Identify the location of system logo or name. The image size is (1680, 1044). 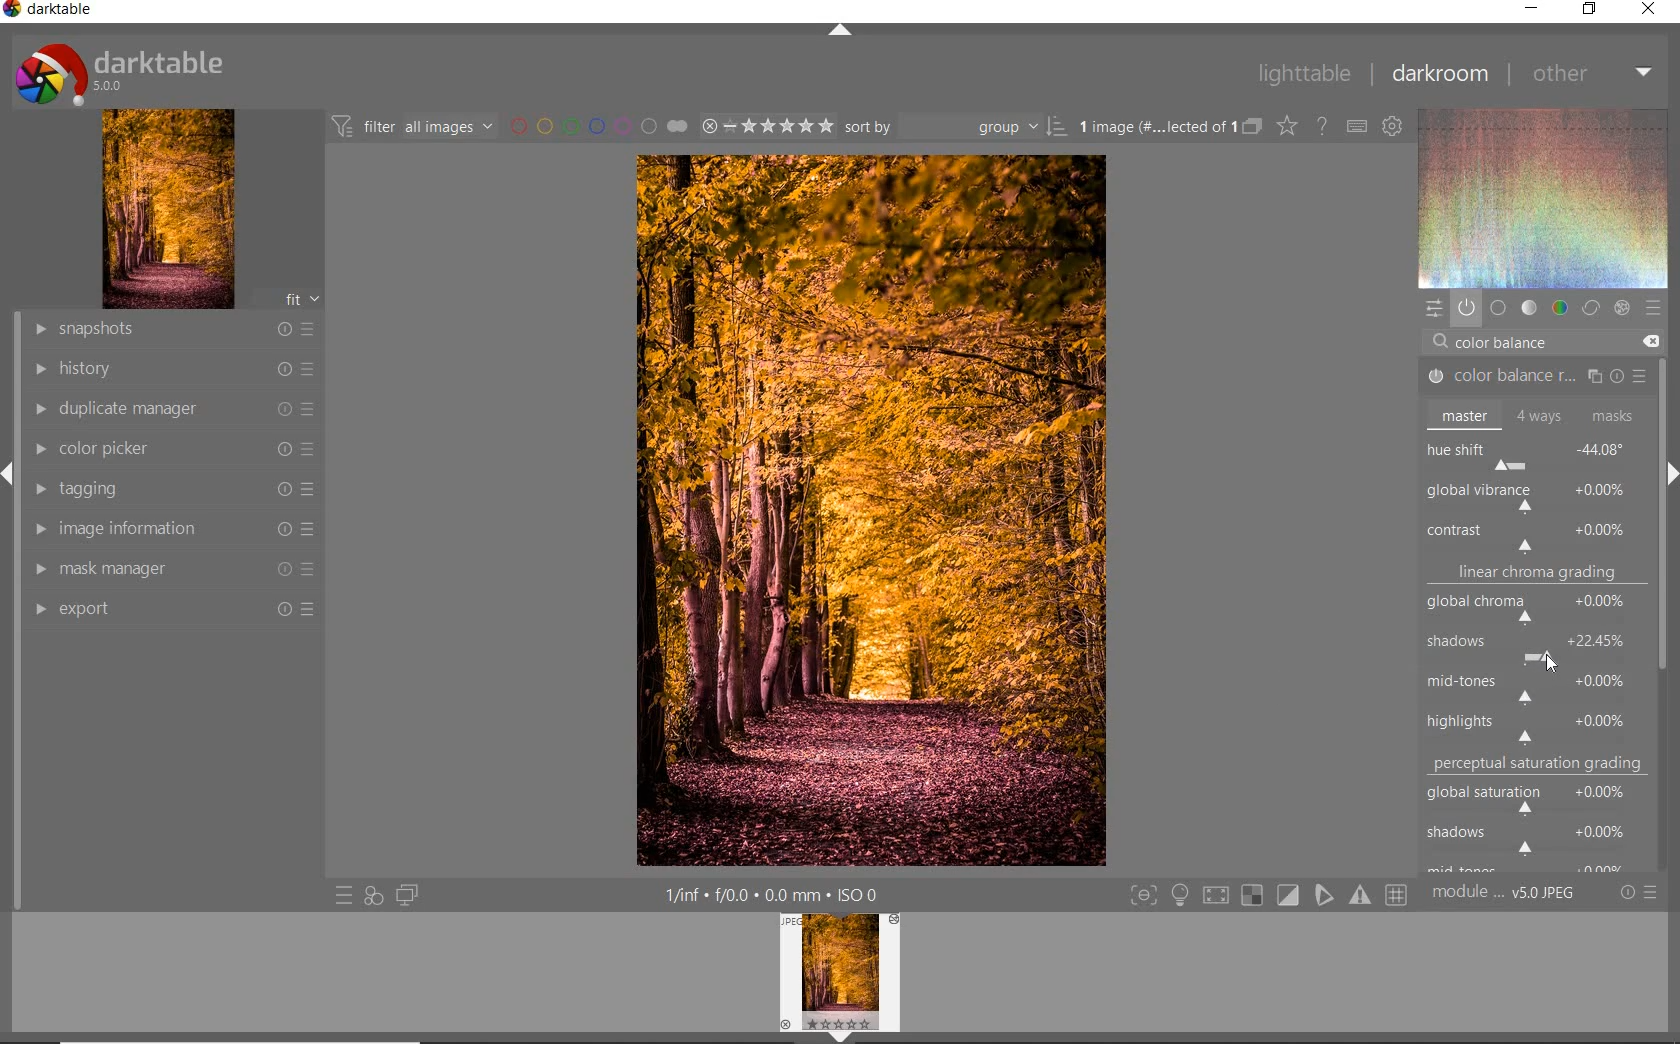
(127, 72).